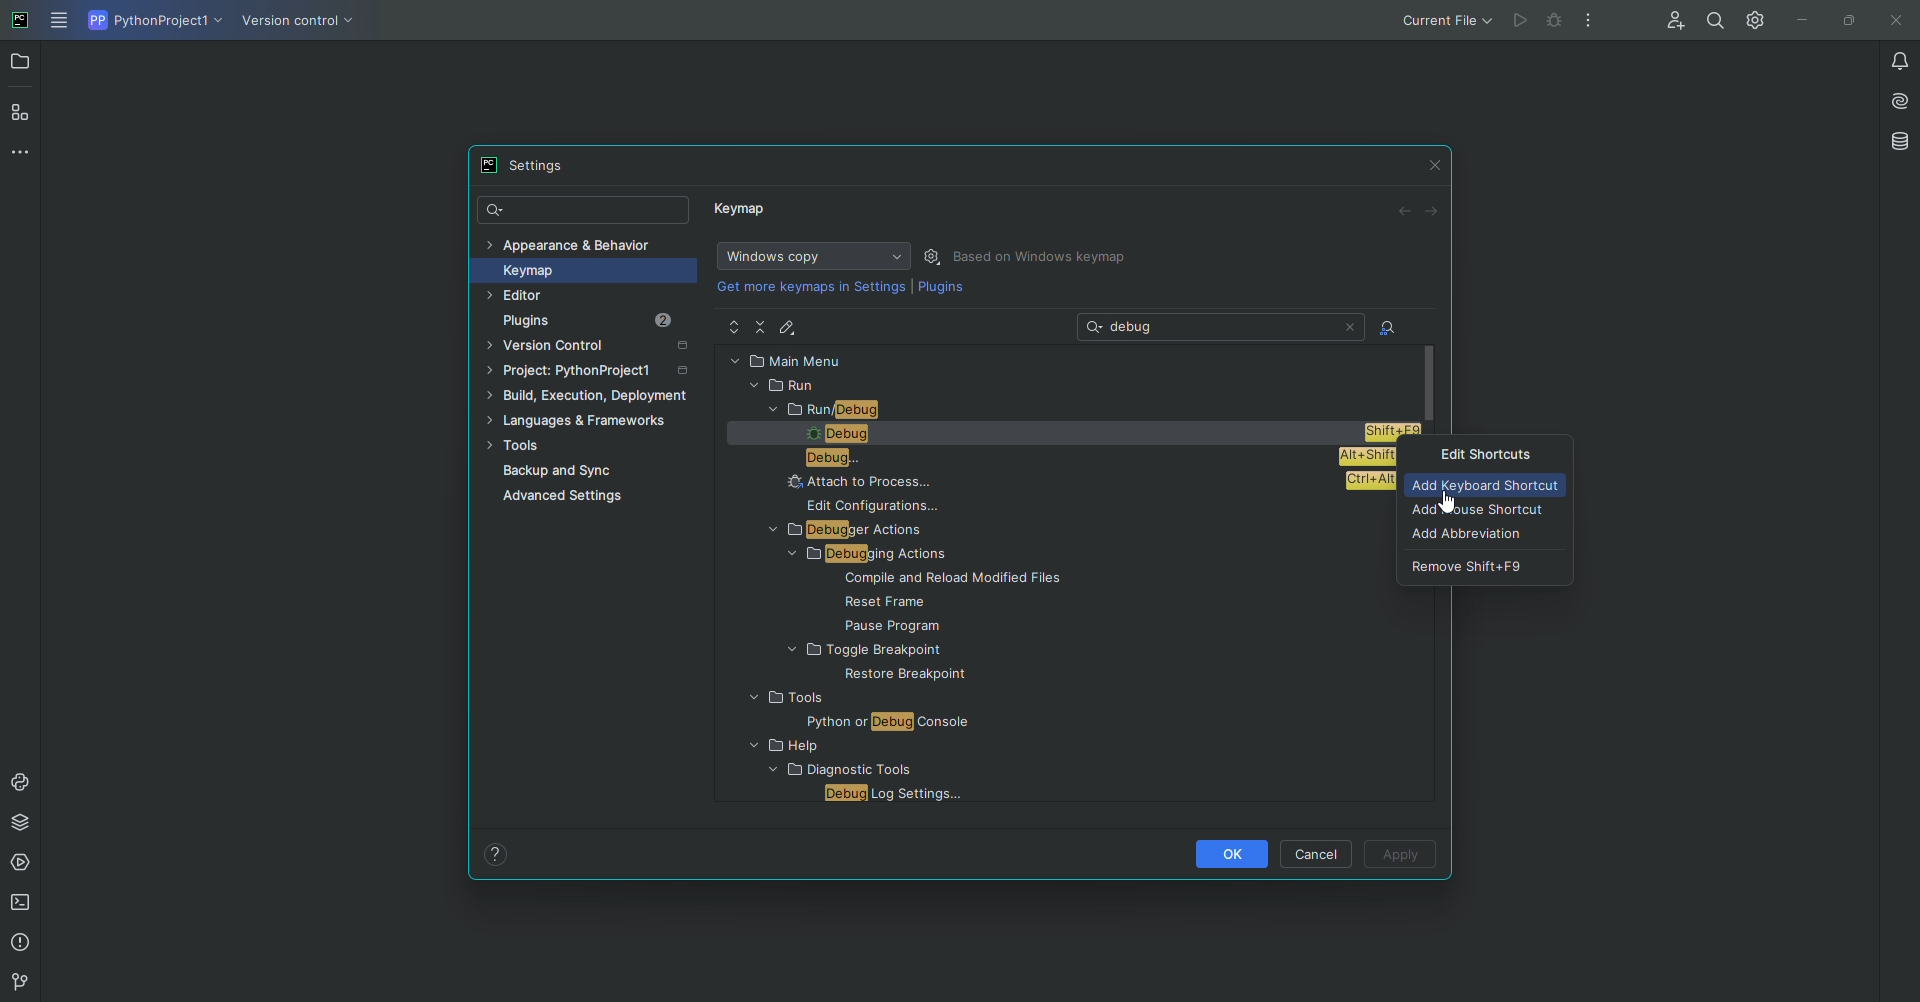 The width and height of the screenshot is (1920, 1002). I want to click on Collapse, so click(762, 326).